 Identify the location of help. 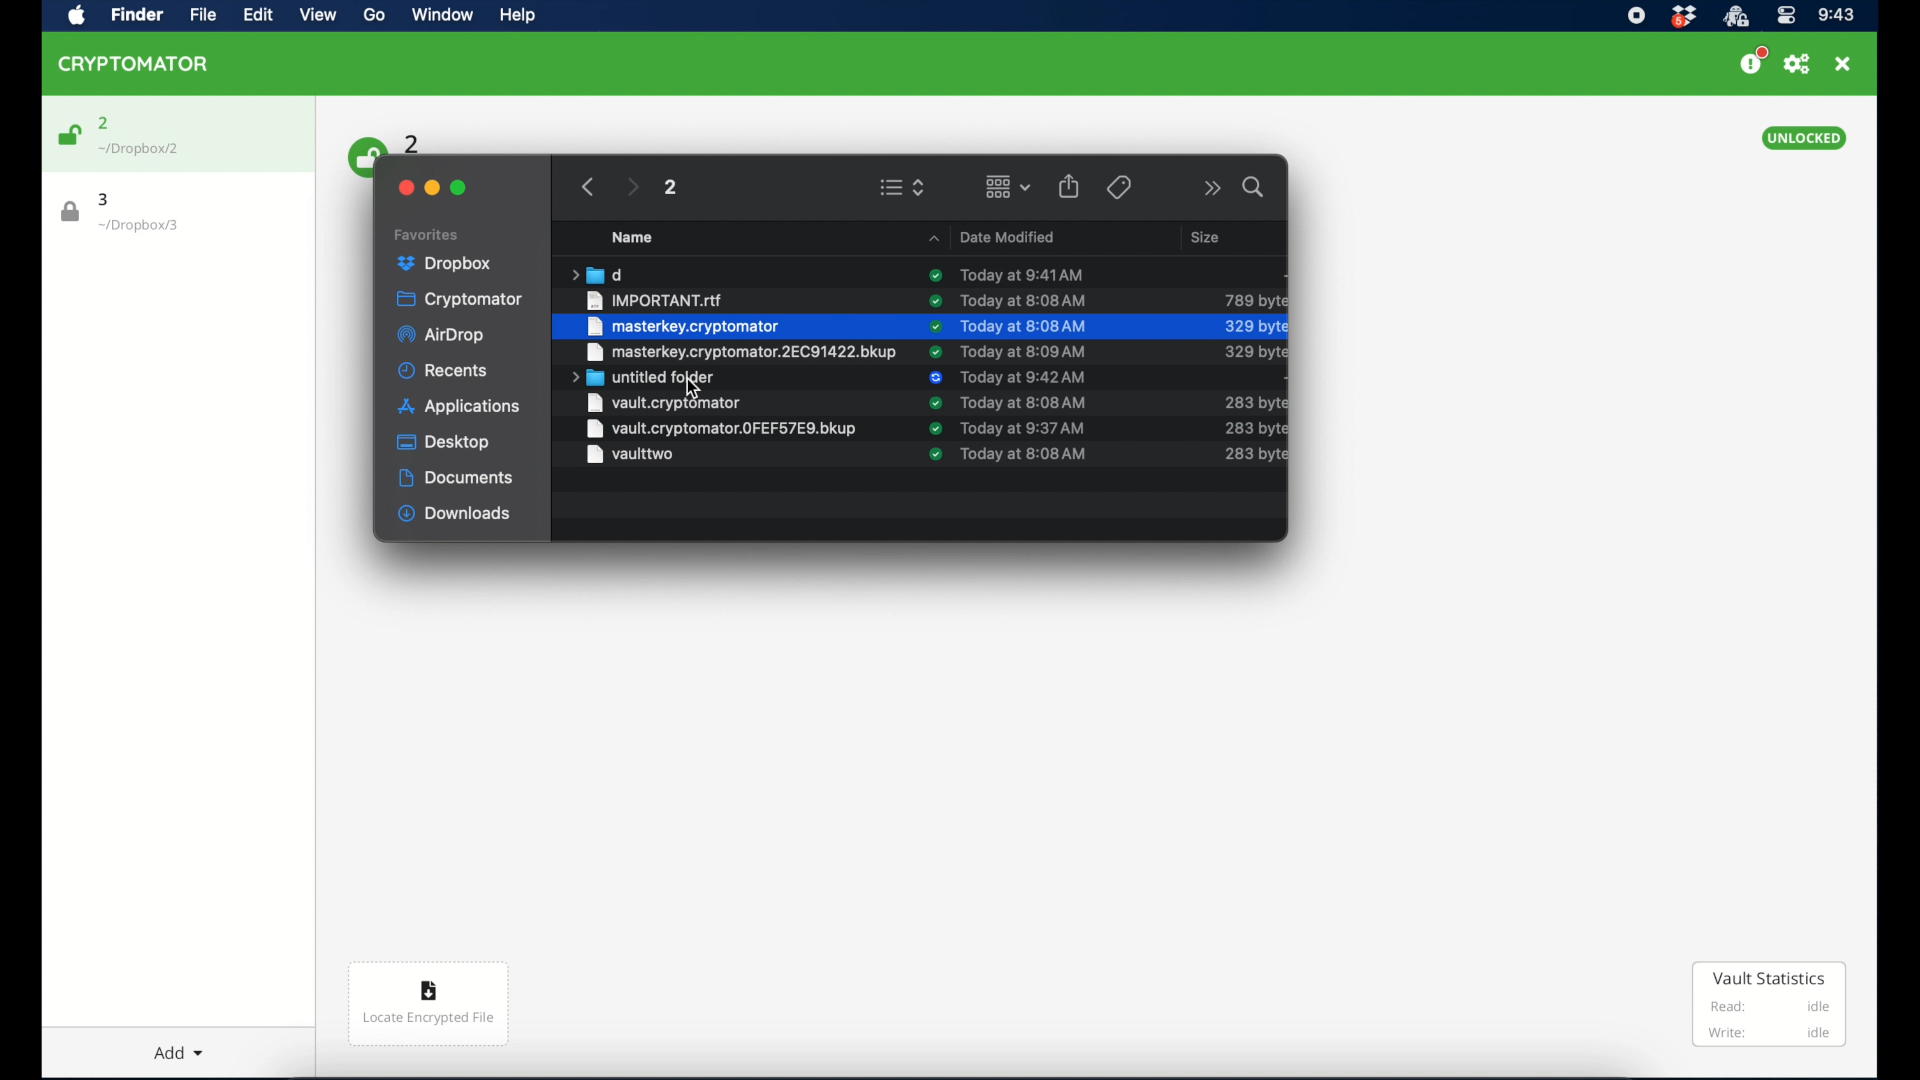
(516, 15).